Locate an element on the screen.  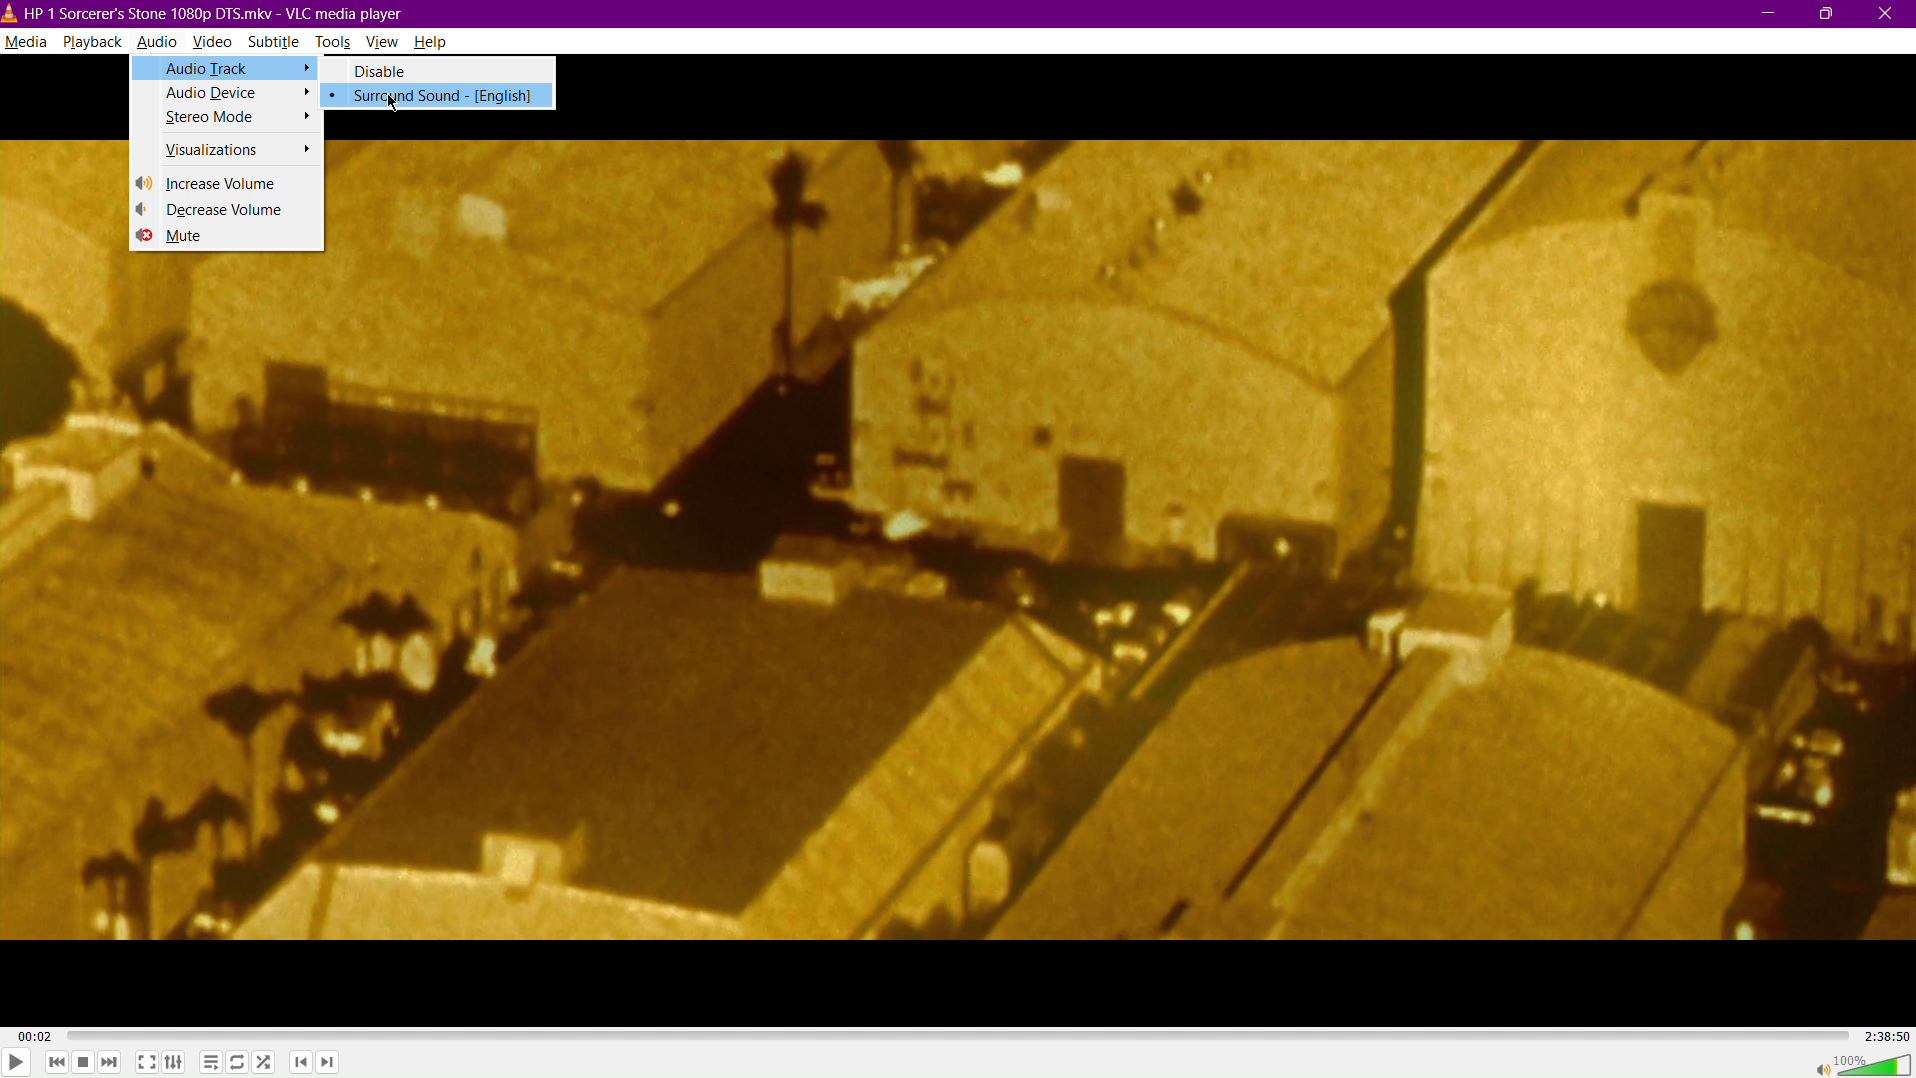
Next Chapter is located at coordinates (327, 1065).